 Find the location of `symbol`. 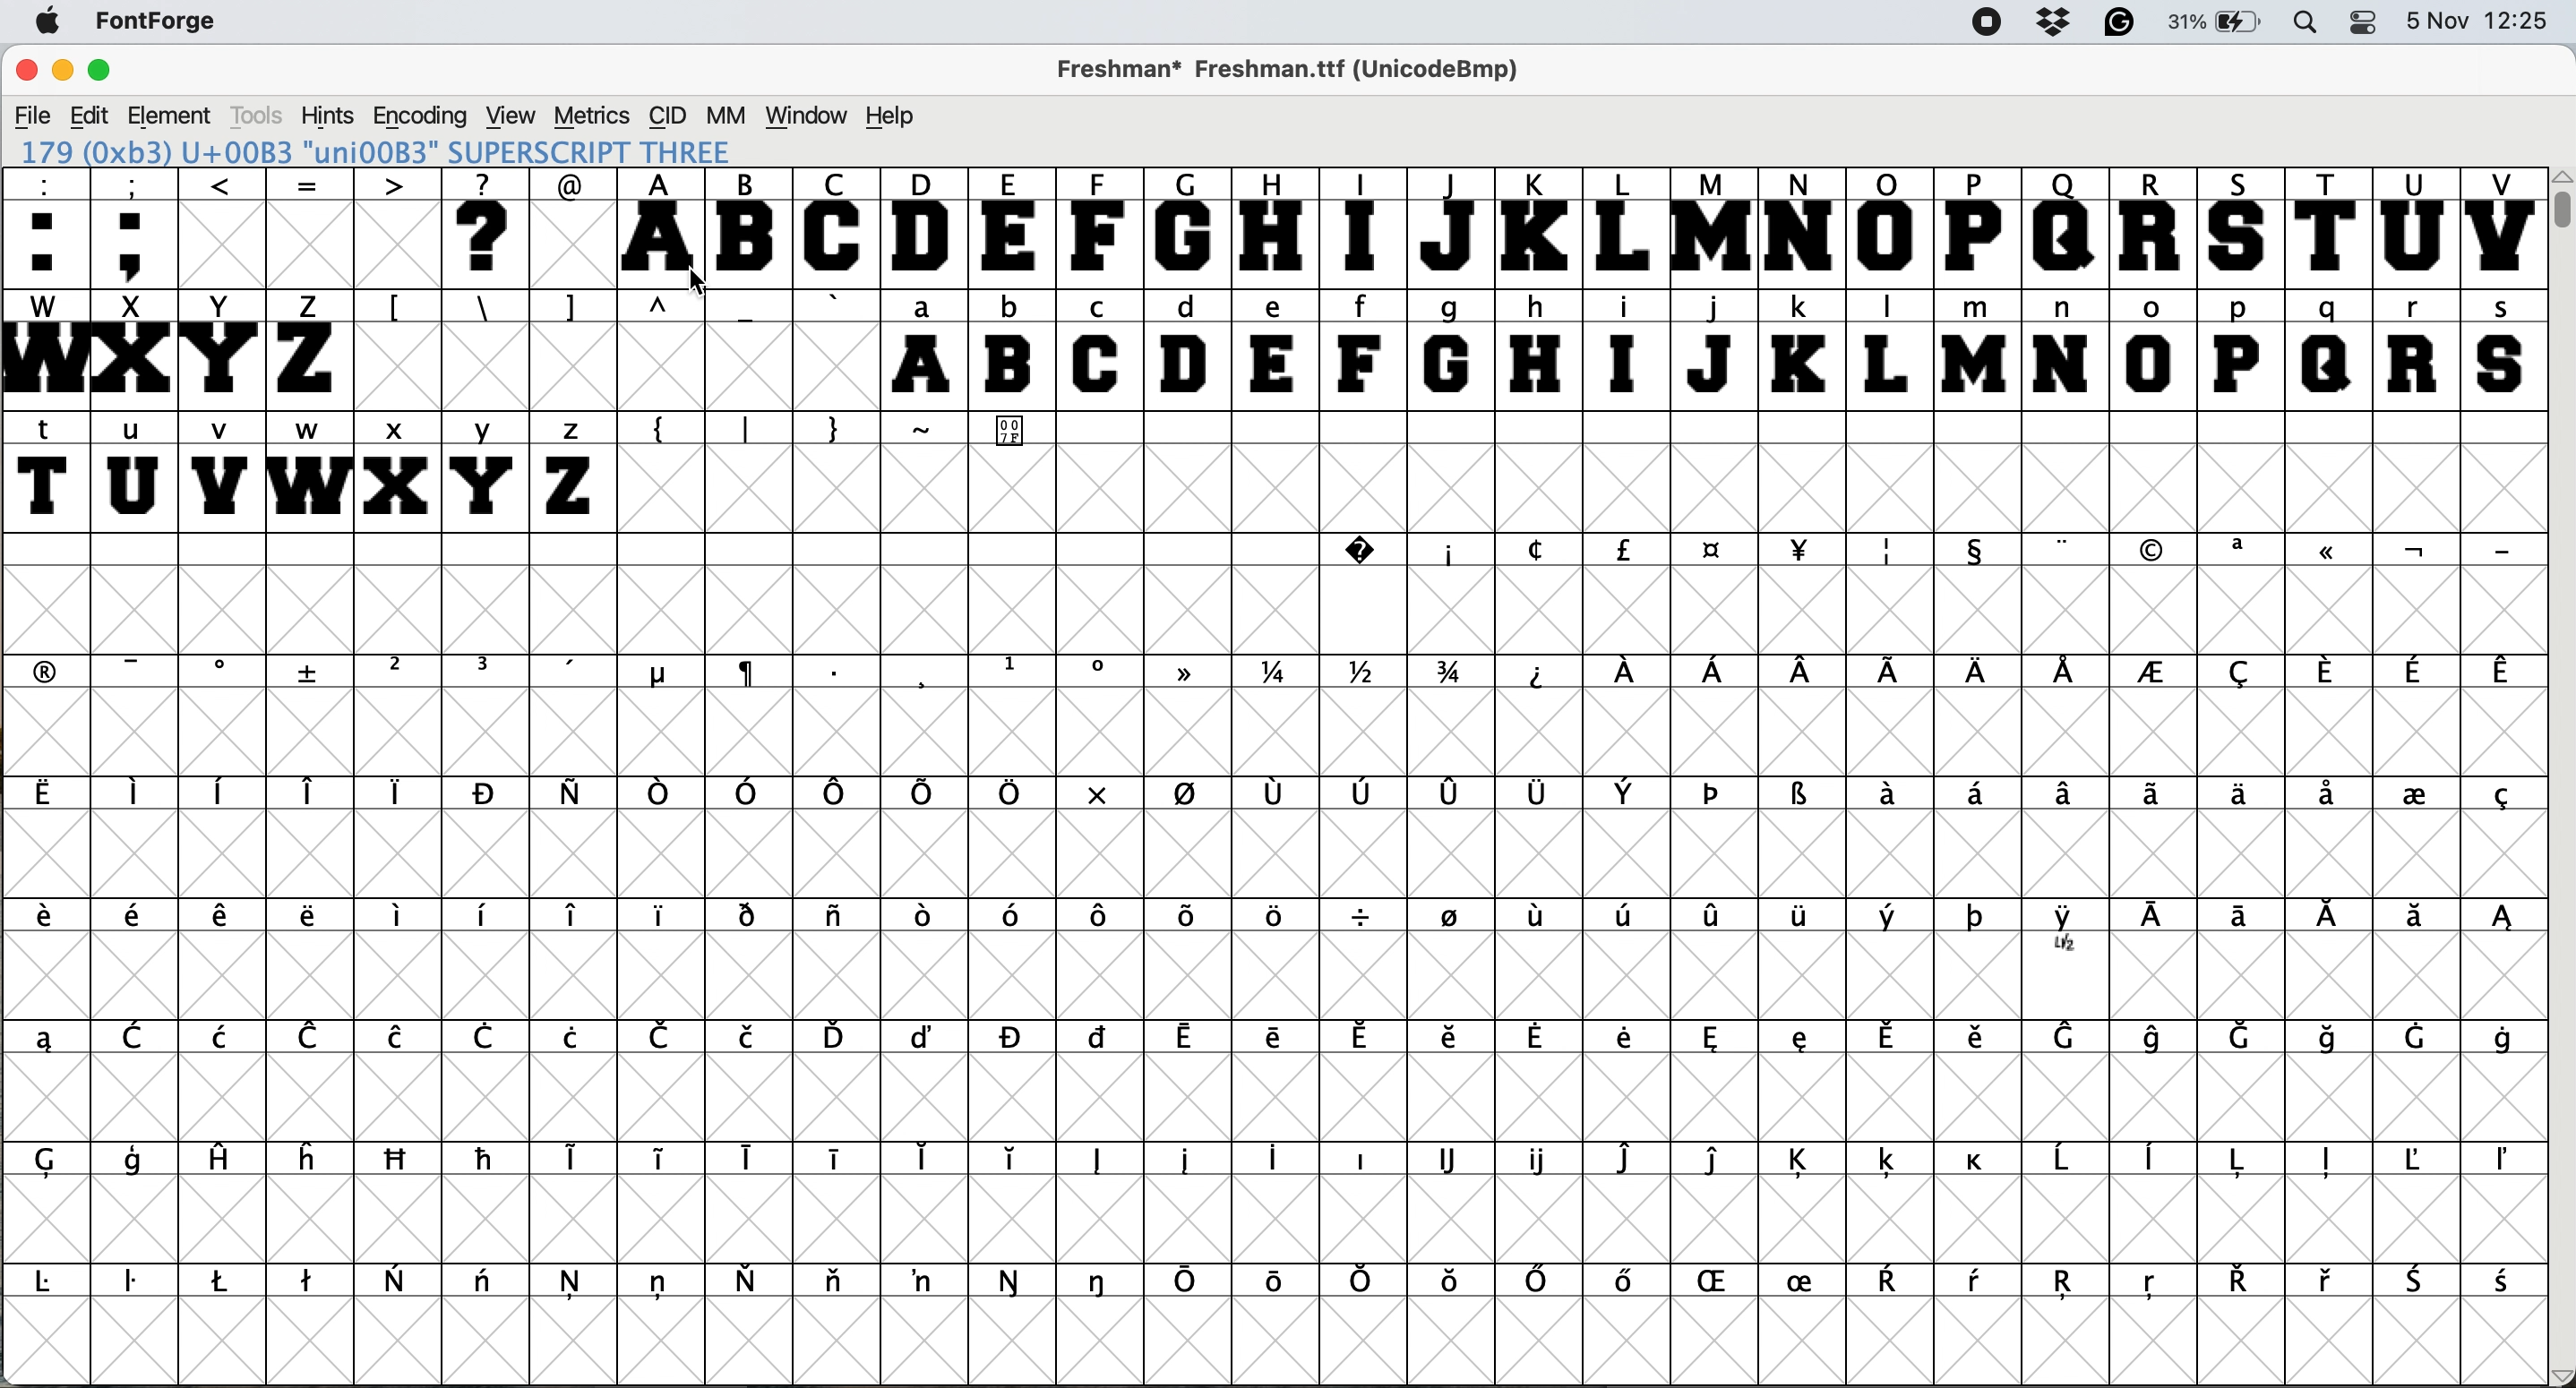

symbol is located at coordinates (1010, 1035).